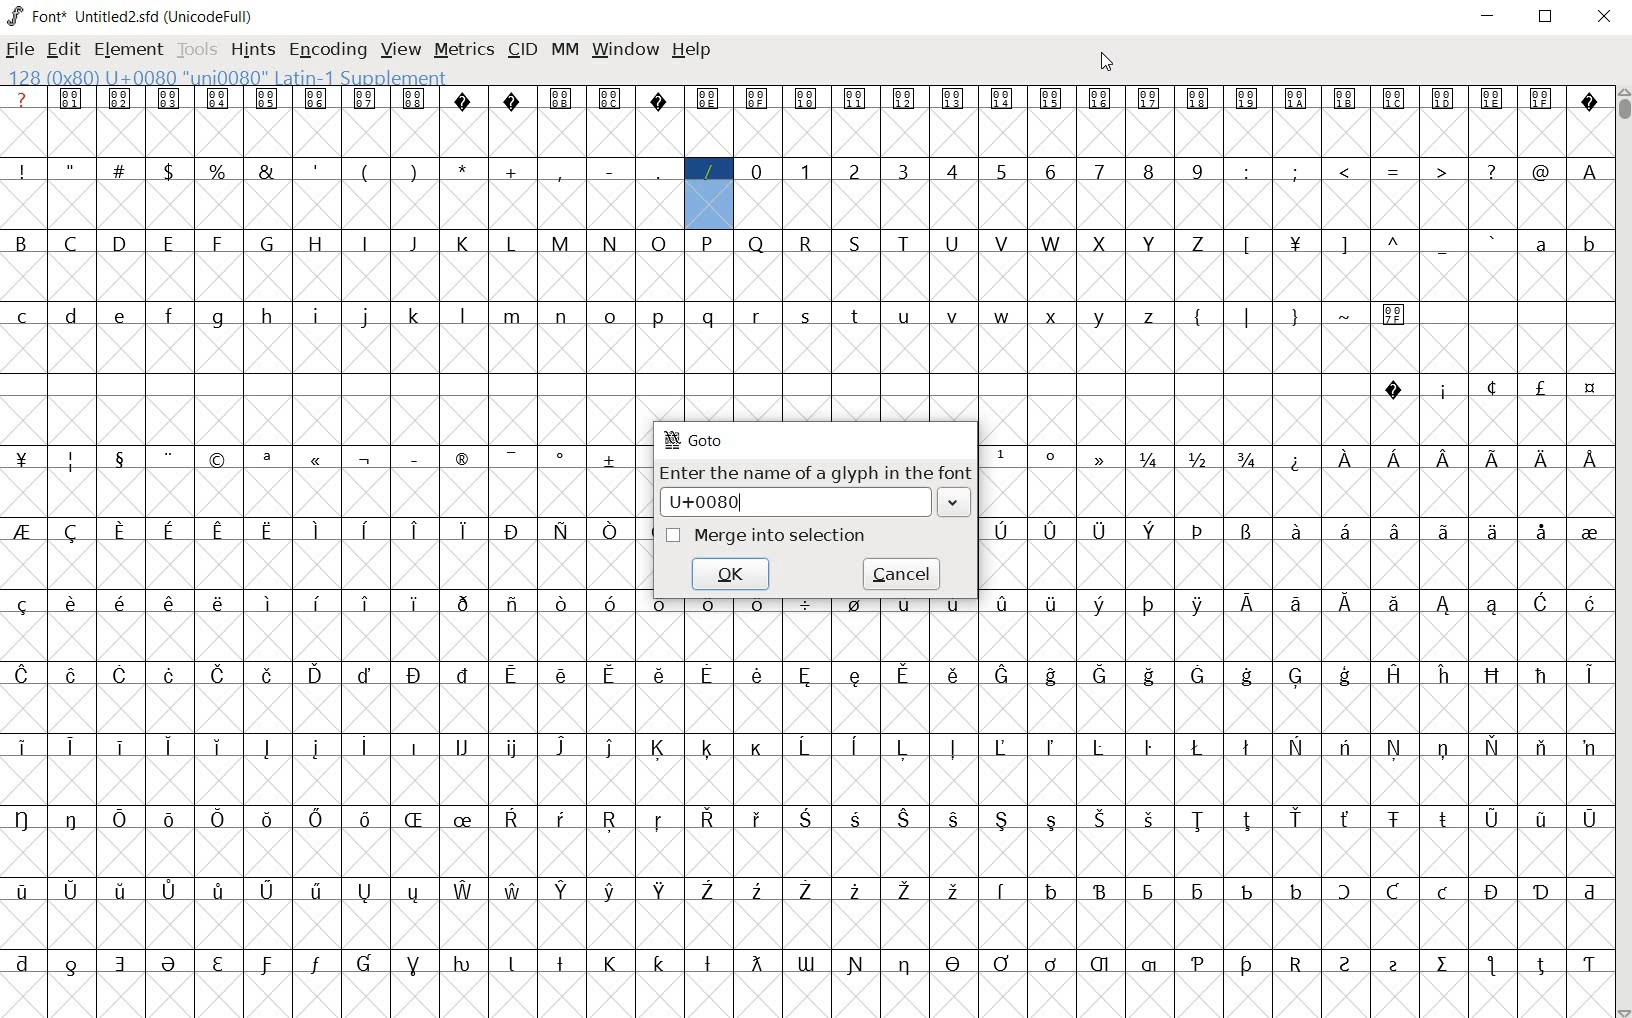  I want to click on ELEMENT, so click(130, 50).